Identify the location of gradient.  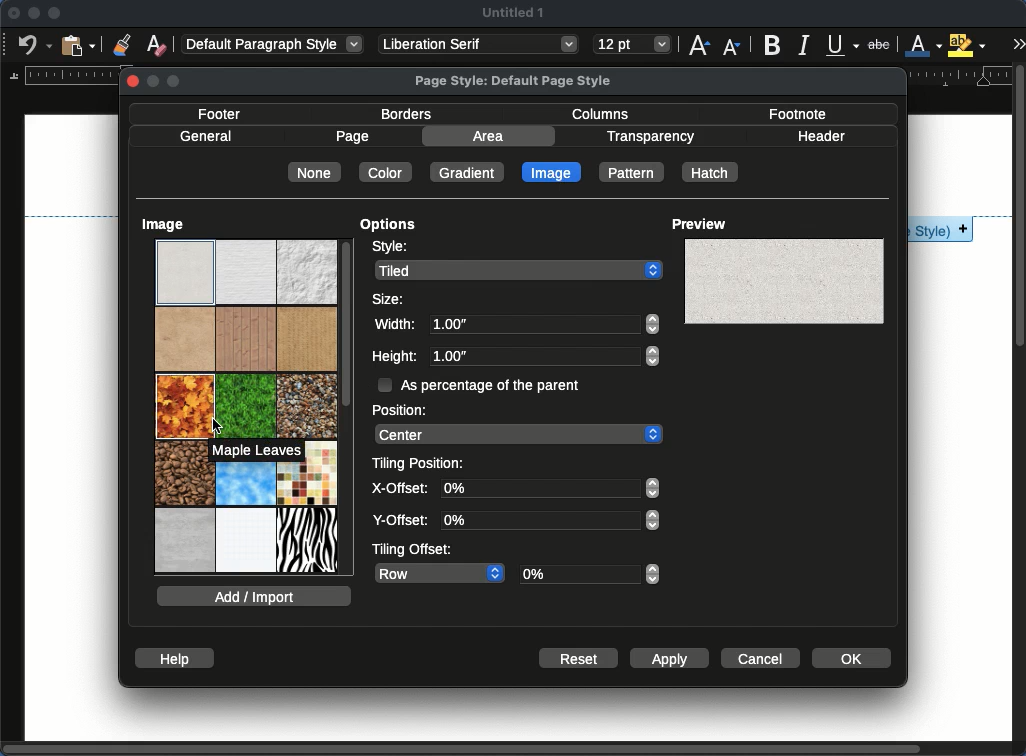
(465, 171).